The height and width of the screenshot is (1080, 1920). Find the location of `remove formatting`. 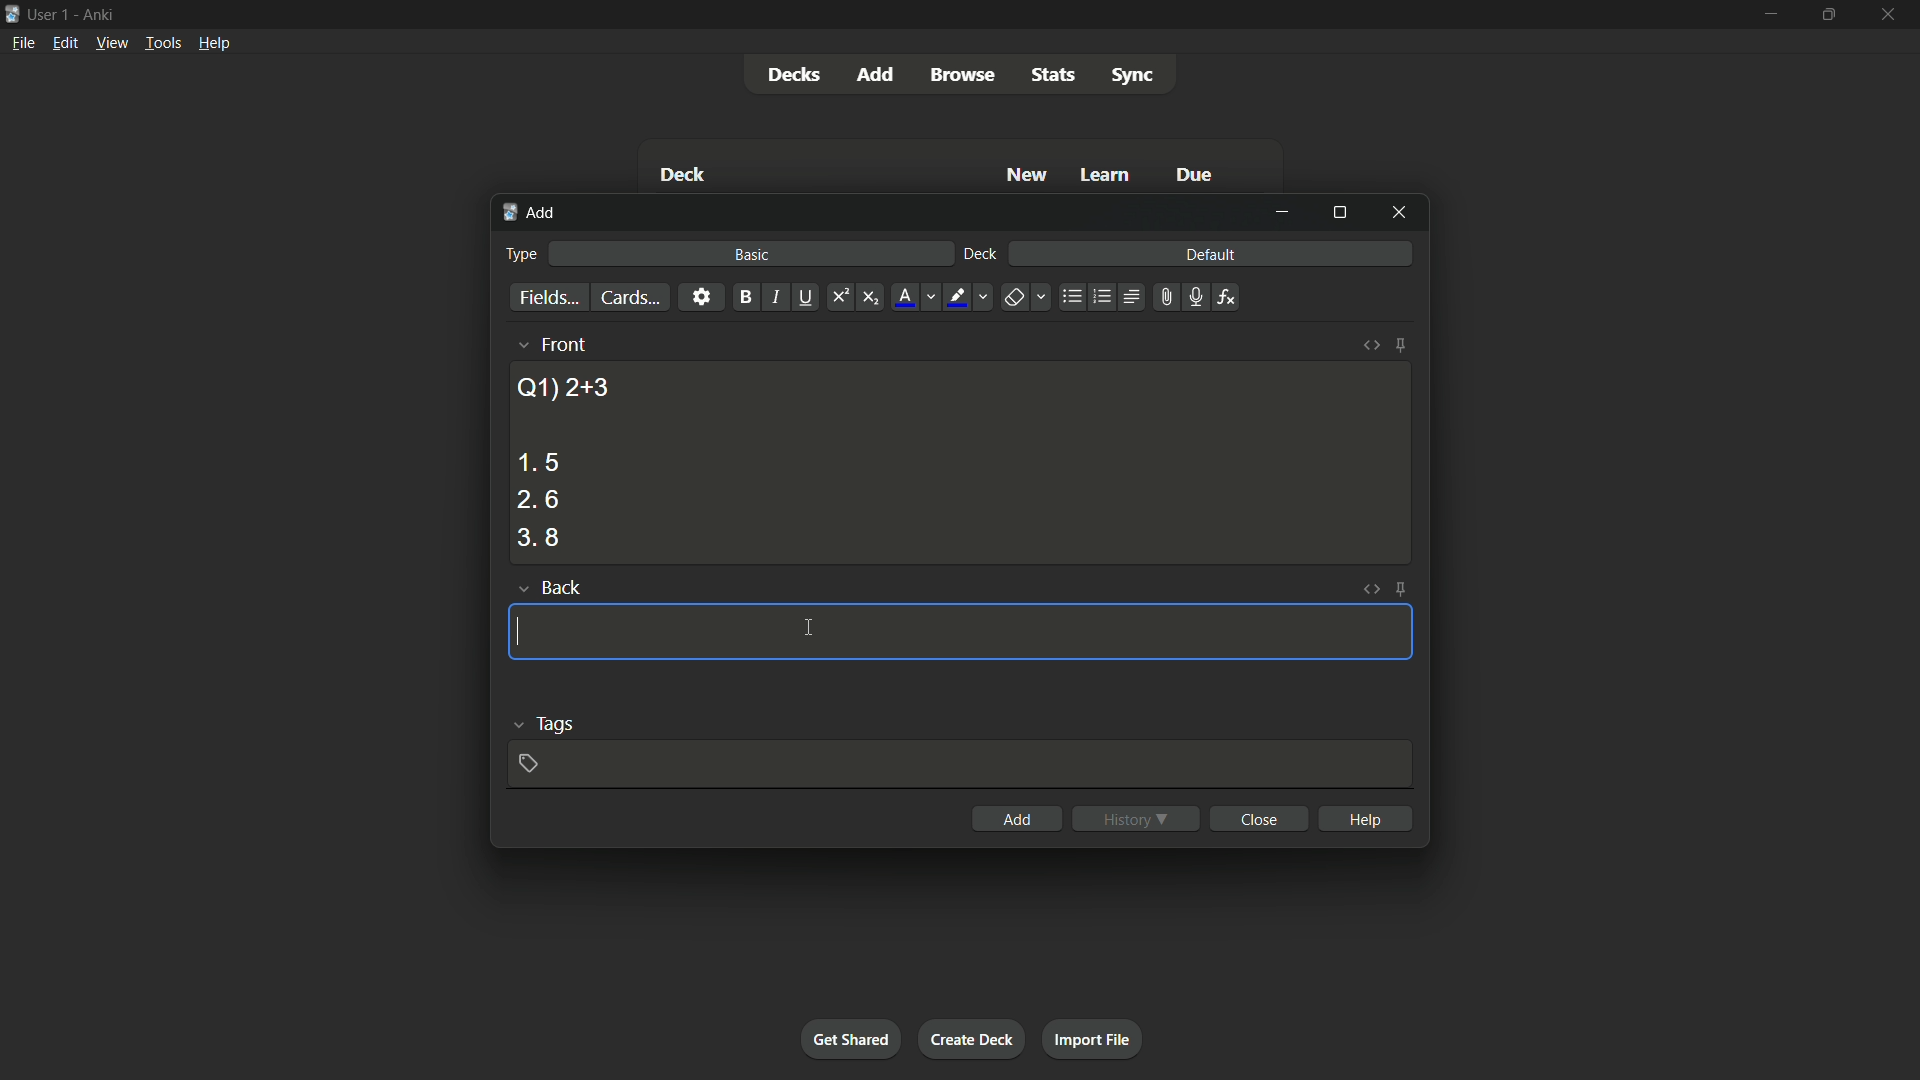

remove formatting is located at coordinates (1014, 299).